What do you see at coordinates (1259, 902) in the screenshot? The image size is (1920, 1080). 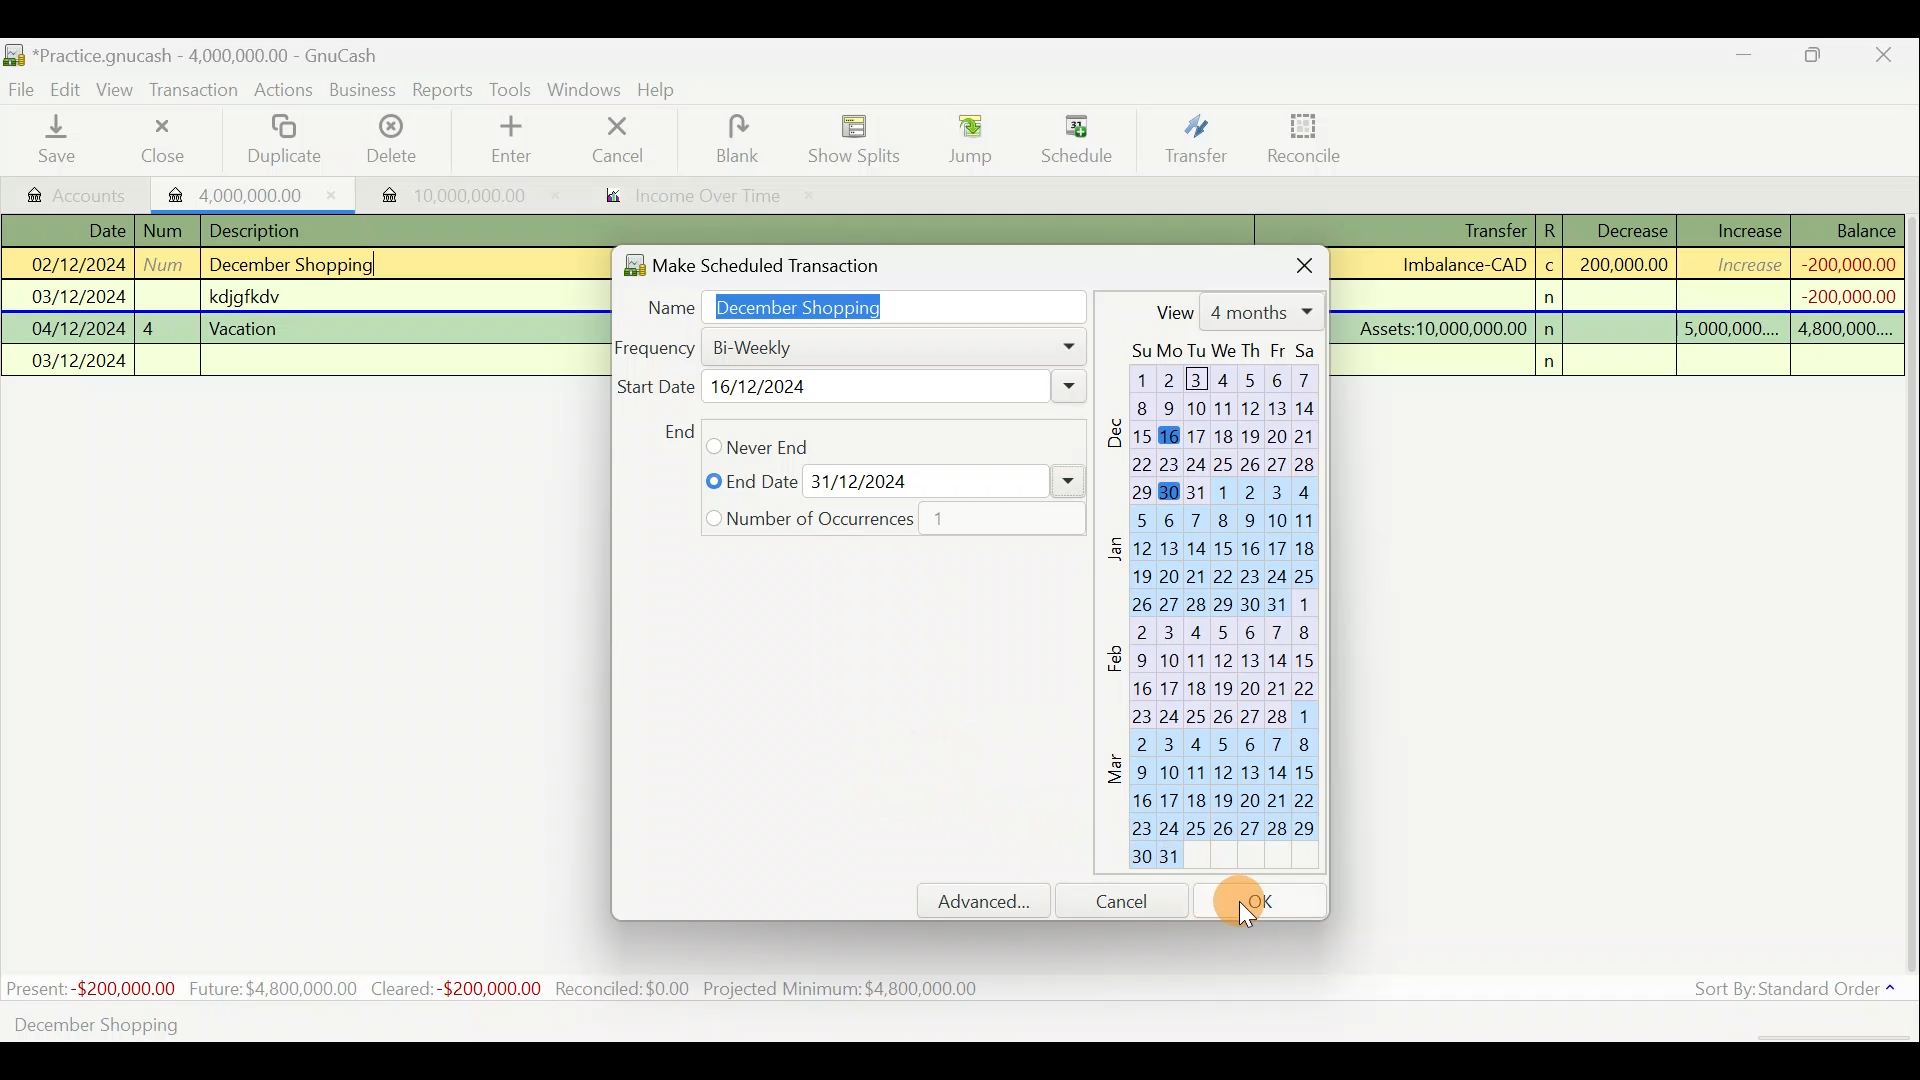 I see `Cursor` at bounding box center [1259, 902].